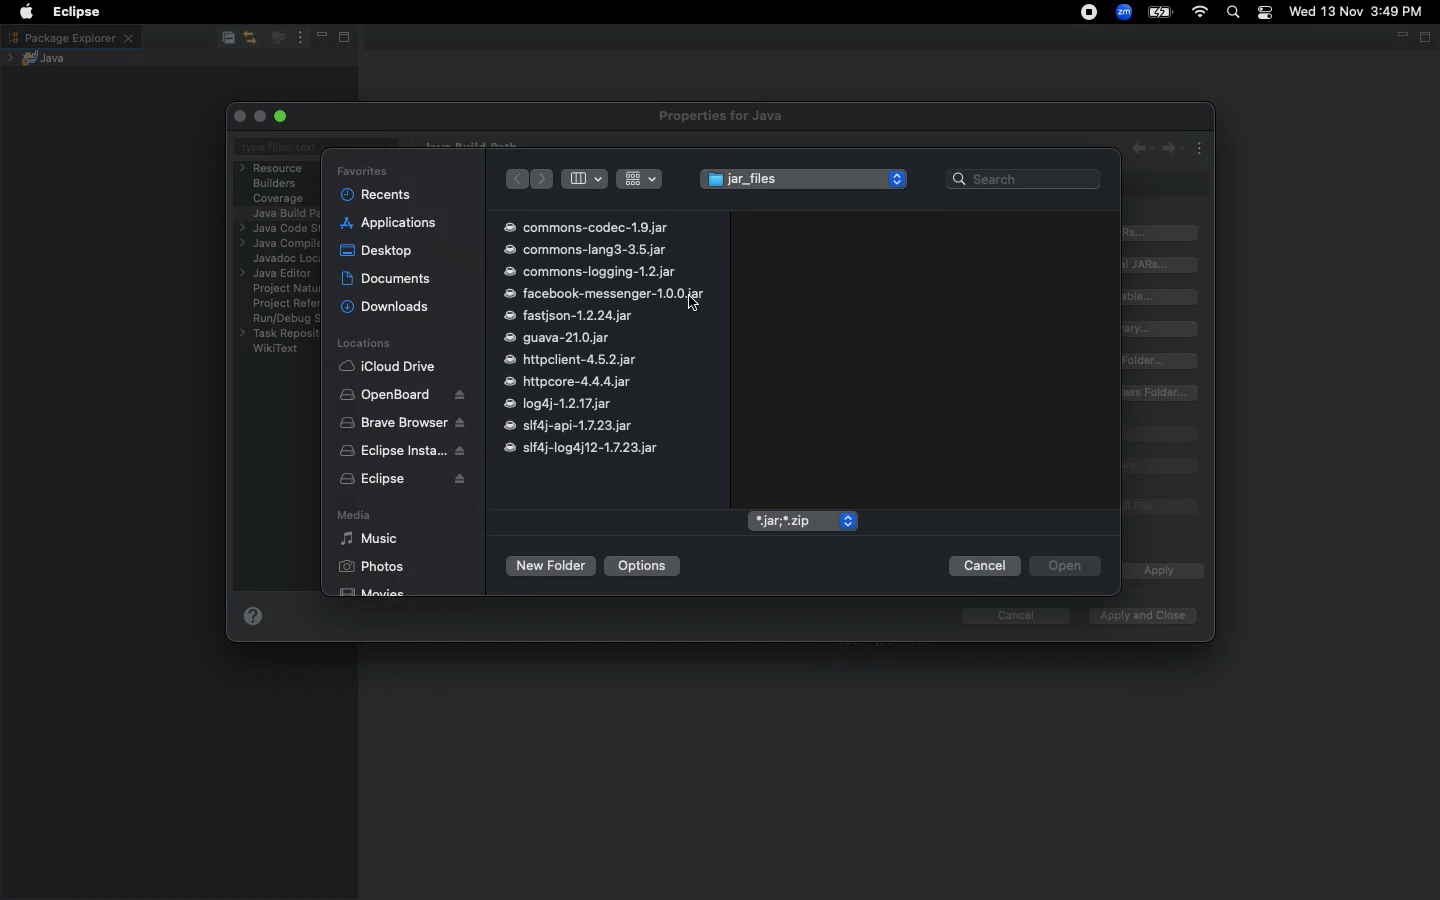 Image resolution: width=1440 pixels, height=900 pixels. Describe the element at coordinates (1161, 393) in the screenshot. I see `Add external class folder` at that location.